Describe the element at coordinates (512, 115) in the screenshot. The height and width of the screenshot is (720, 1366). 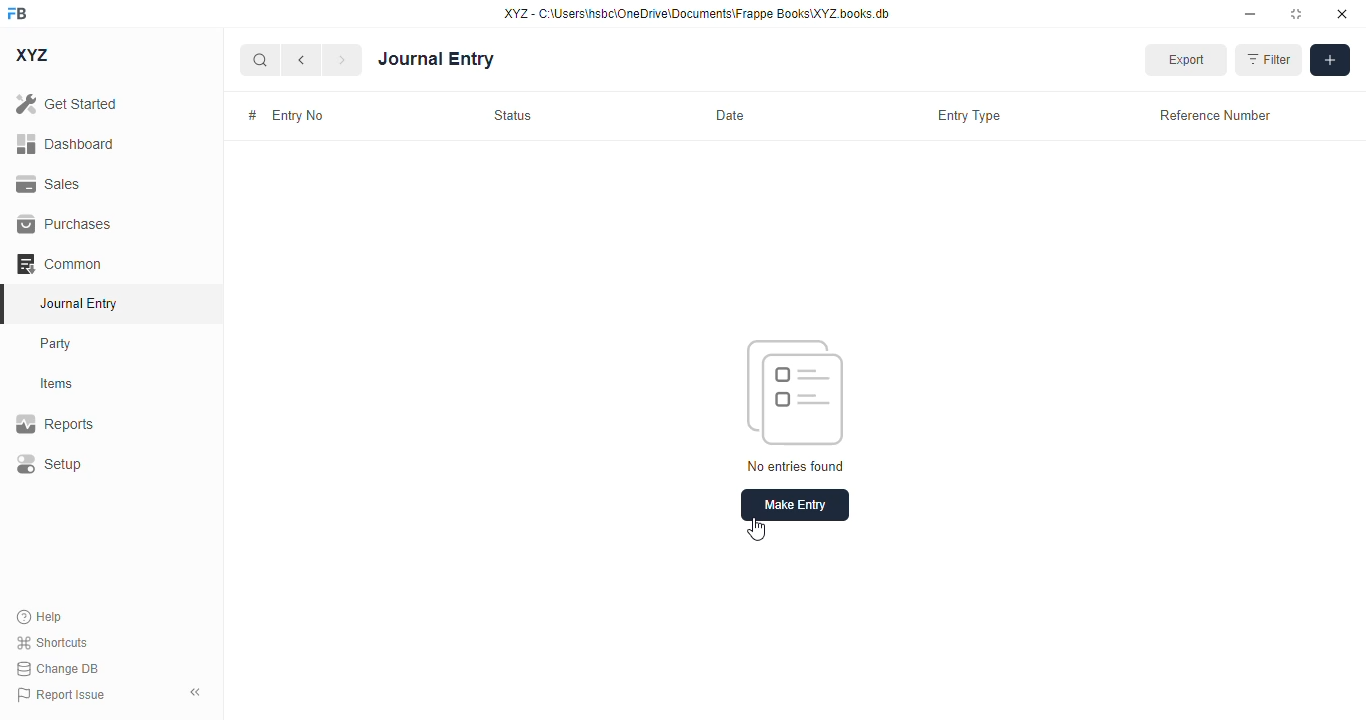
I see `status` at that location.